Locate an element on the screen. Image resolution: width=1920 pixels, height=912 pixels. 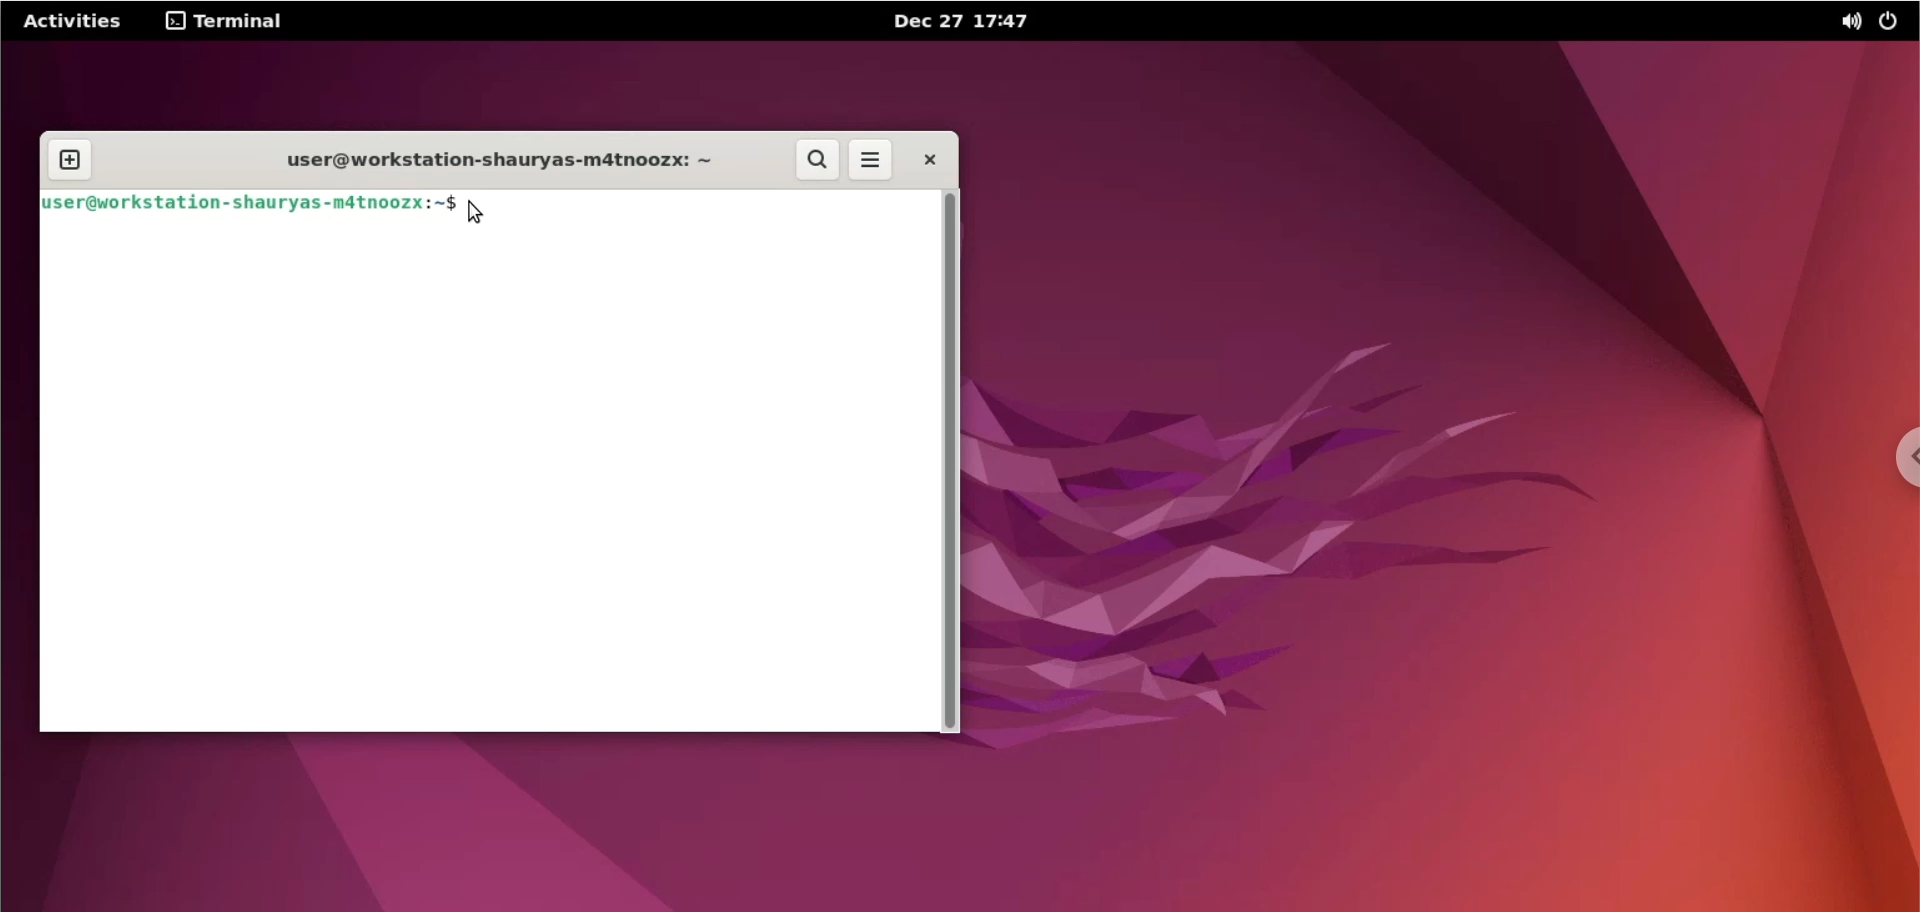
new tab is located at coordinates (69, 160).